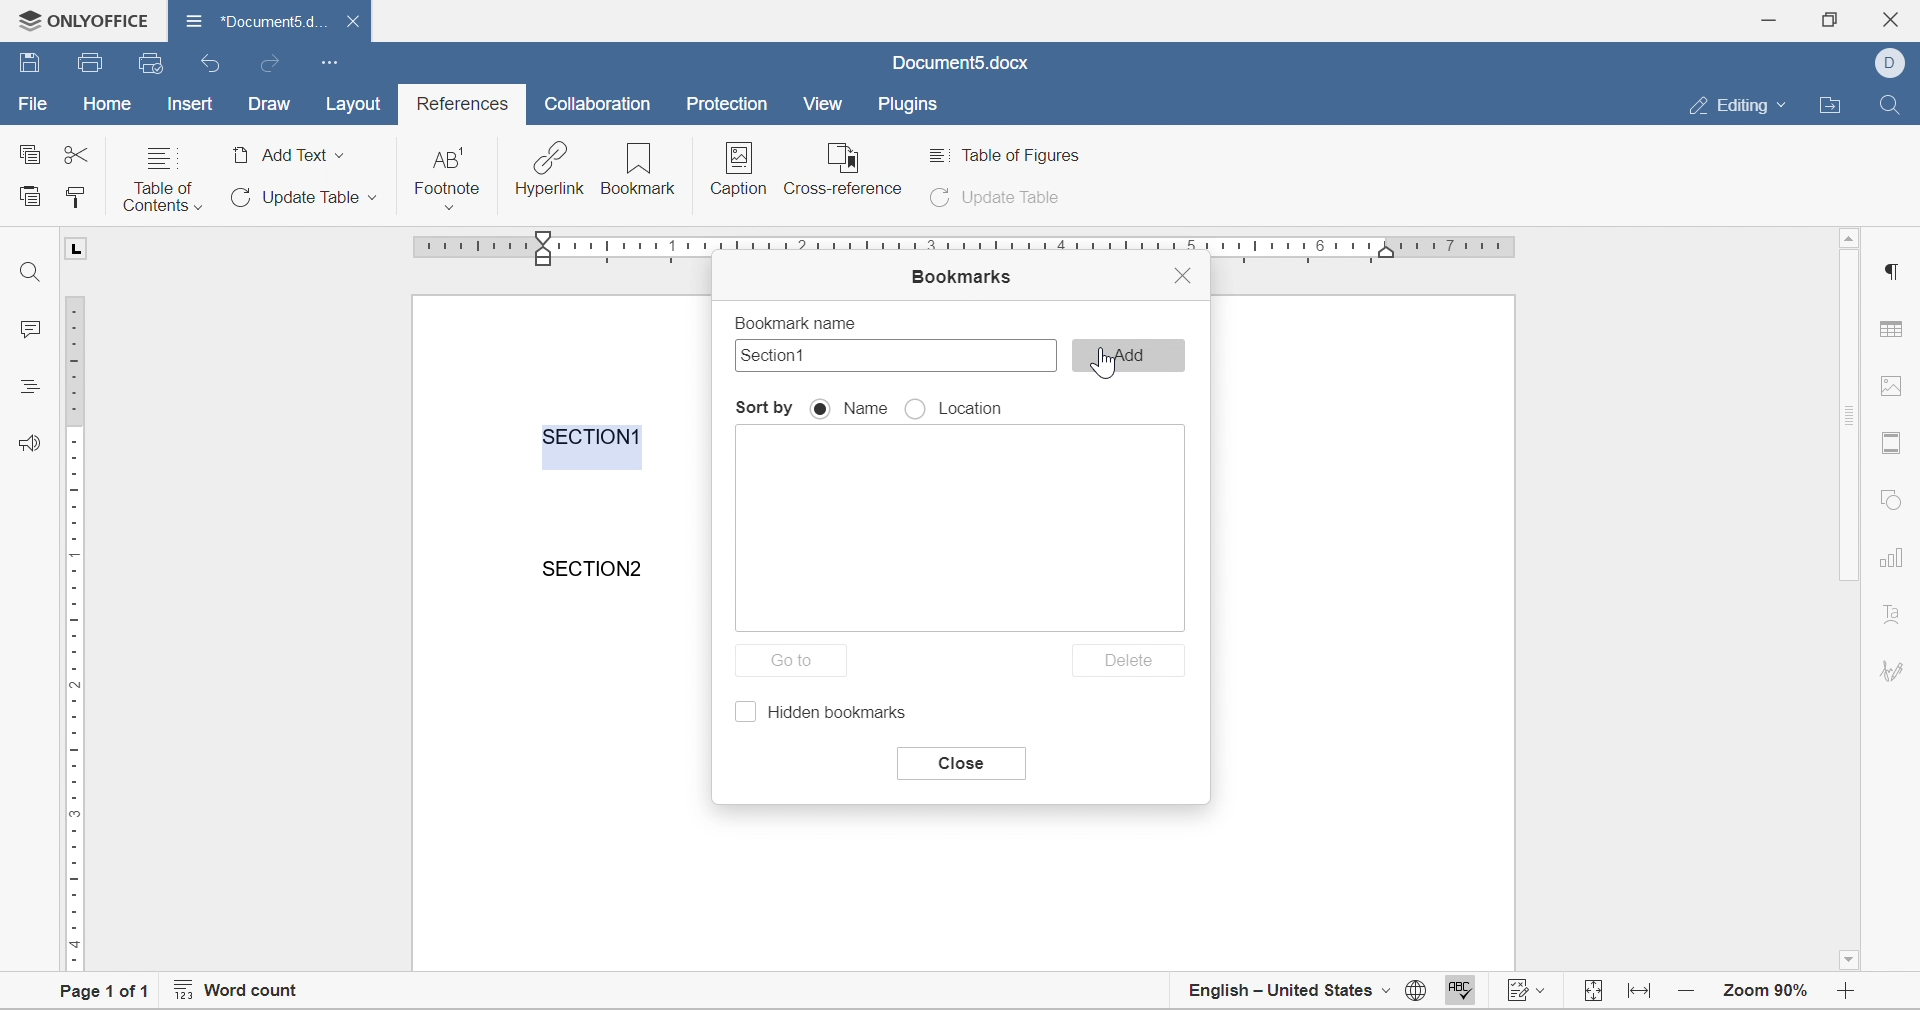  Describe the element at coordinates (1889, 102) in the screenshot. I see `find` at that location.